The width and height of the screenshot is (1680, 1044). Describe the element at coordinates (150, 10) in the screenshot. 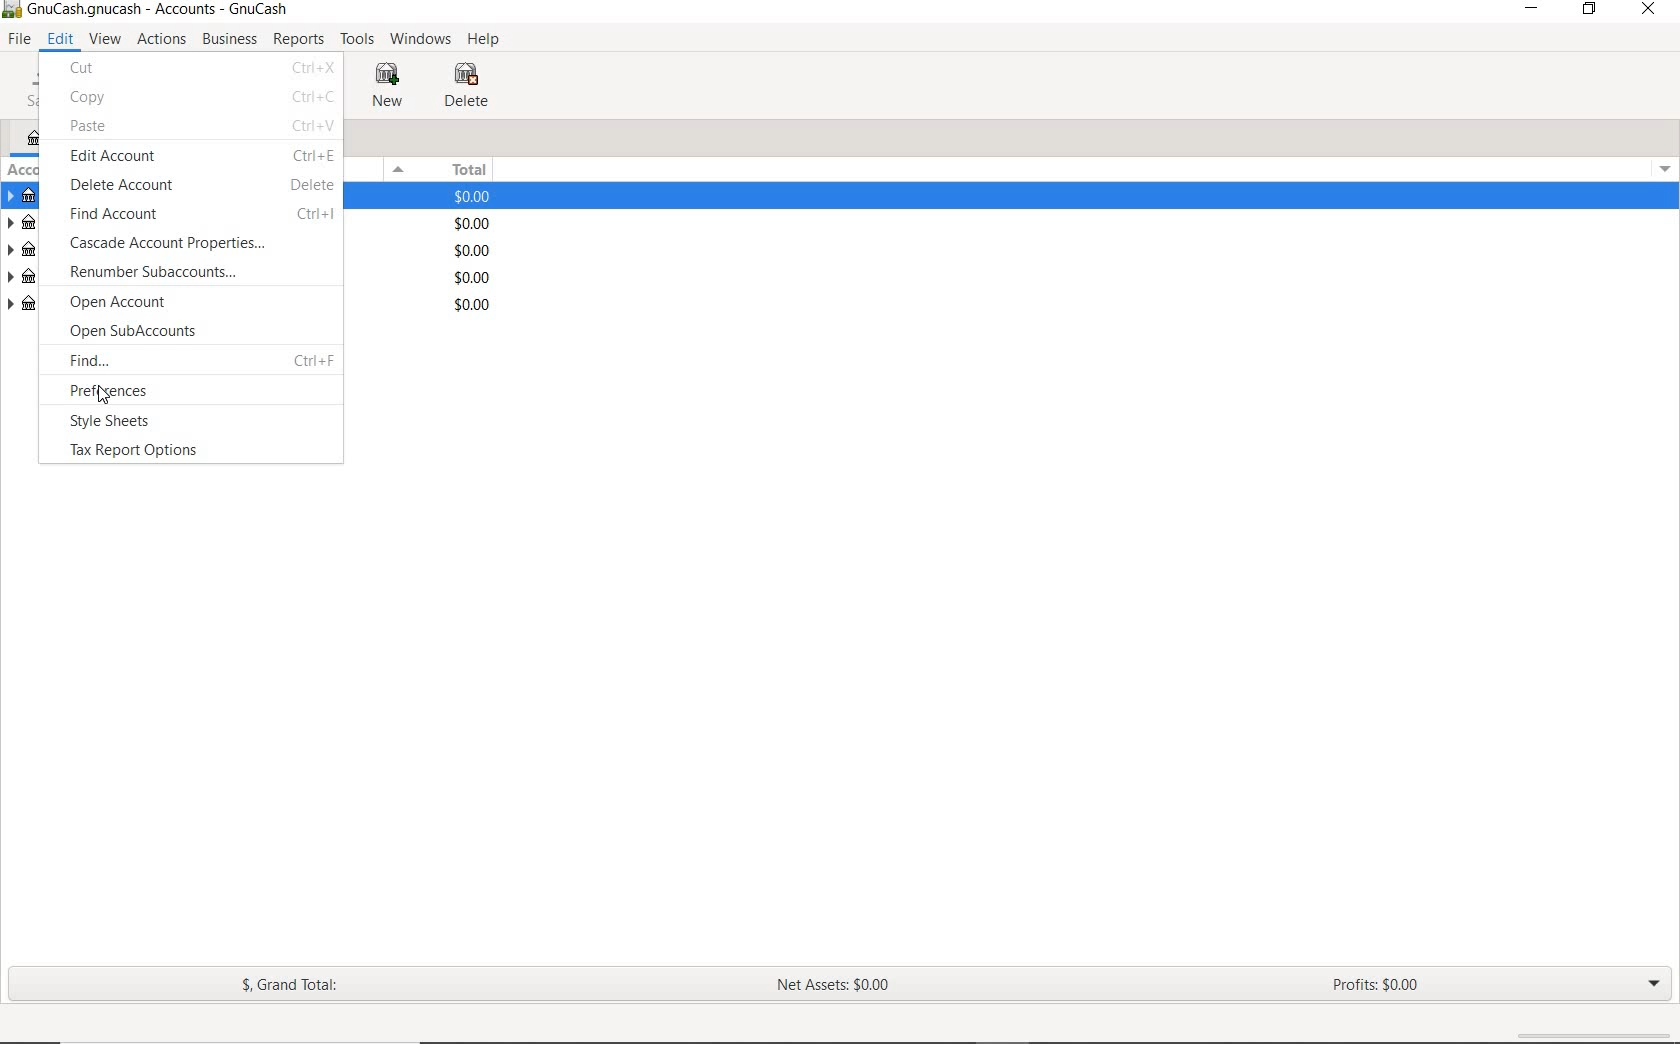

I see `SYSTEM NAME` at that location.